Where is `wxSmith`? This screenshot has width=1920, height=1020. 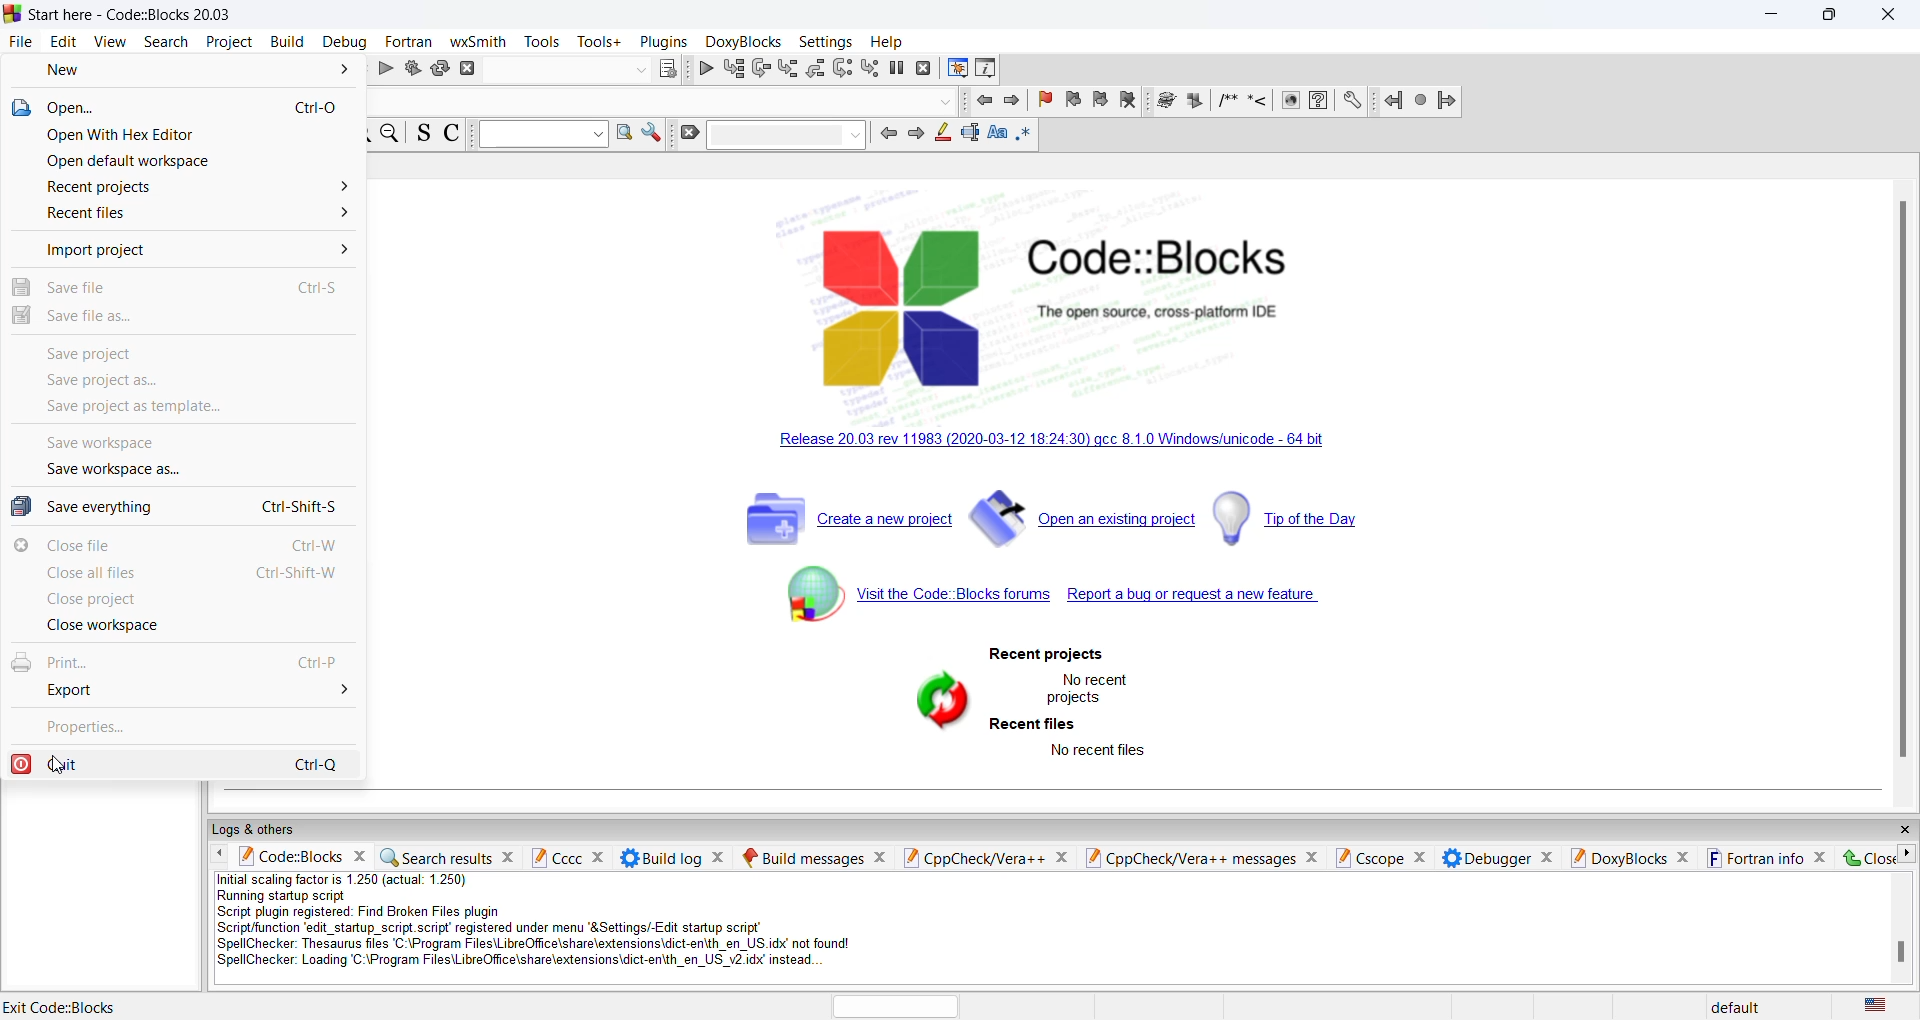 wxSmith is located at coordinates (479, 41).